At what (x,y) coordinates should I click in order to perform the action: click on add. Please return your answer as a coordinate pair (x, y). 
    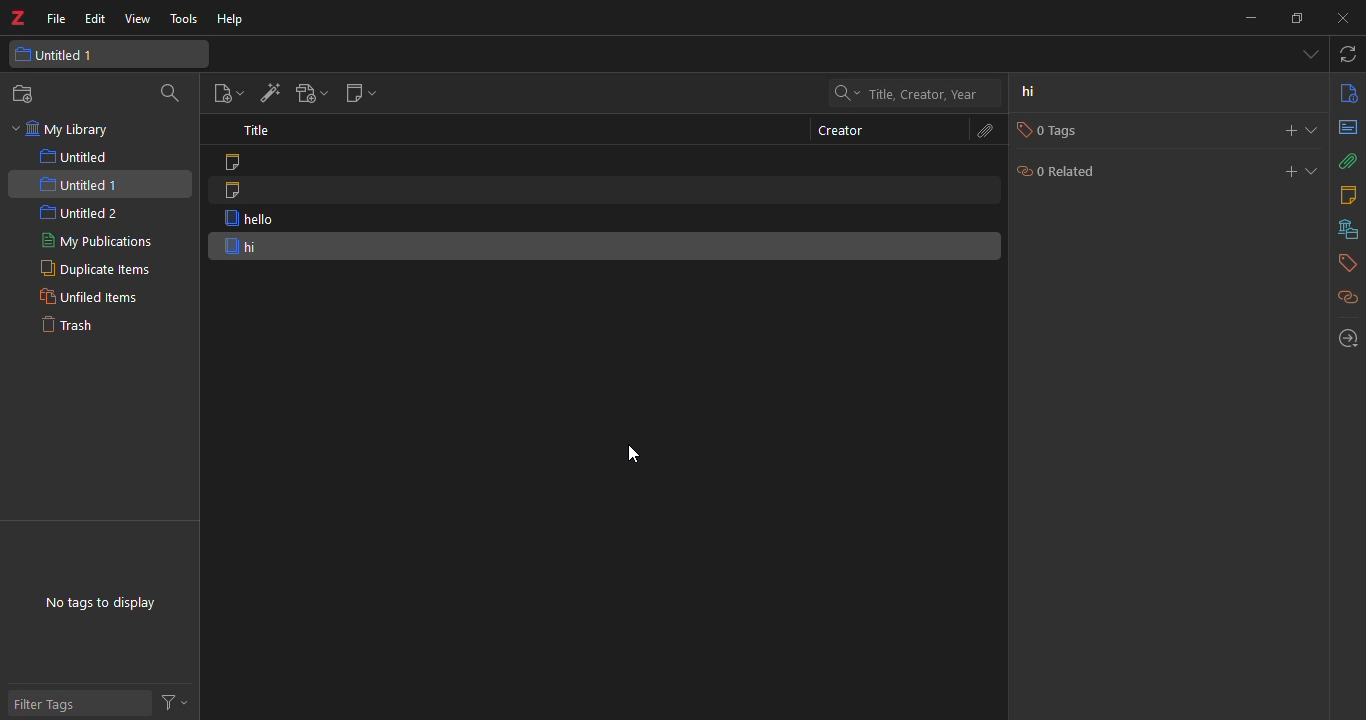
    Looking at the image, I should click on (1291, 128).